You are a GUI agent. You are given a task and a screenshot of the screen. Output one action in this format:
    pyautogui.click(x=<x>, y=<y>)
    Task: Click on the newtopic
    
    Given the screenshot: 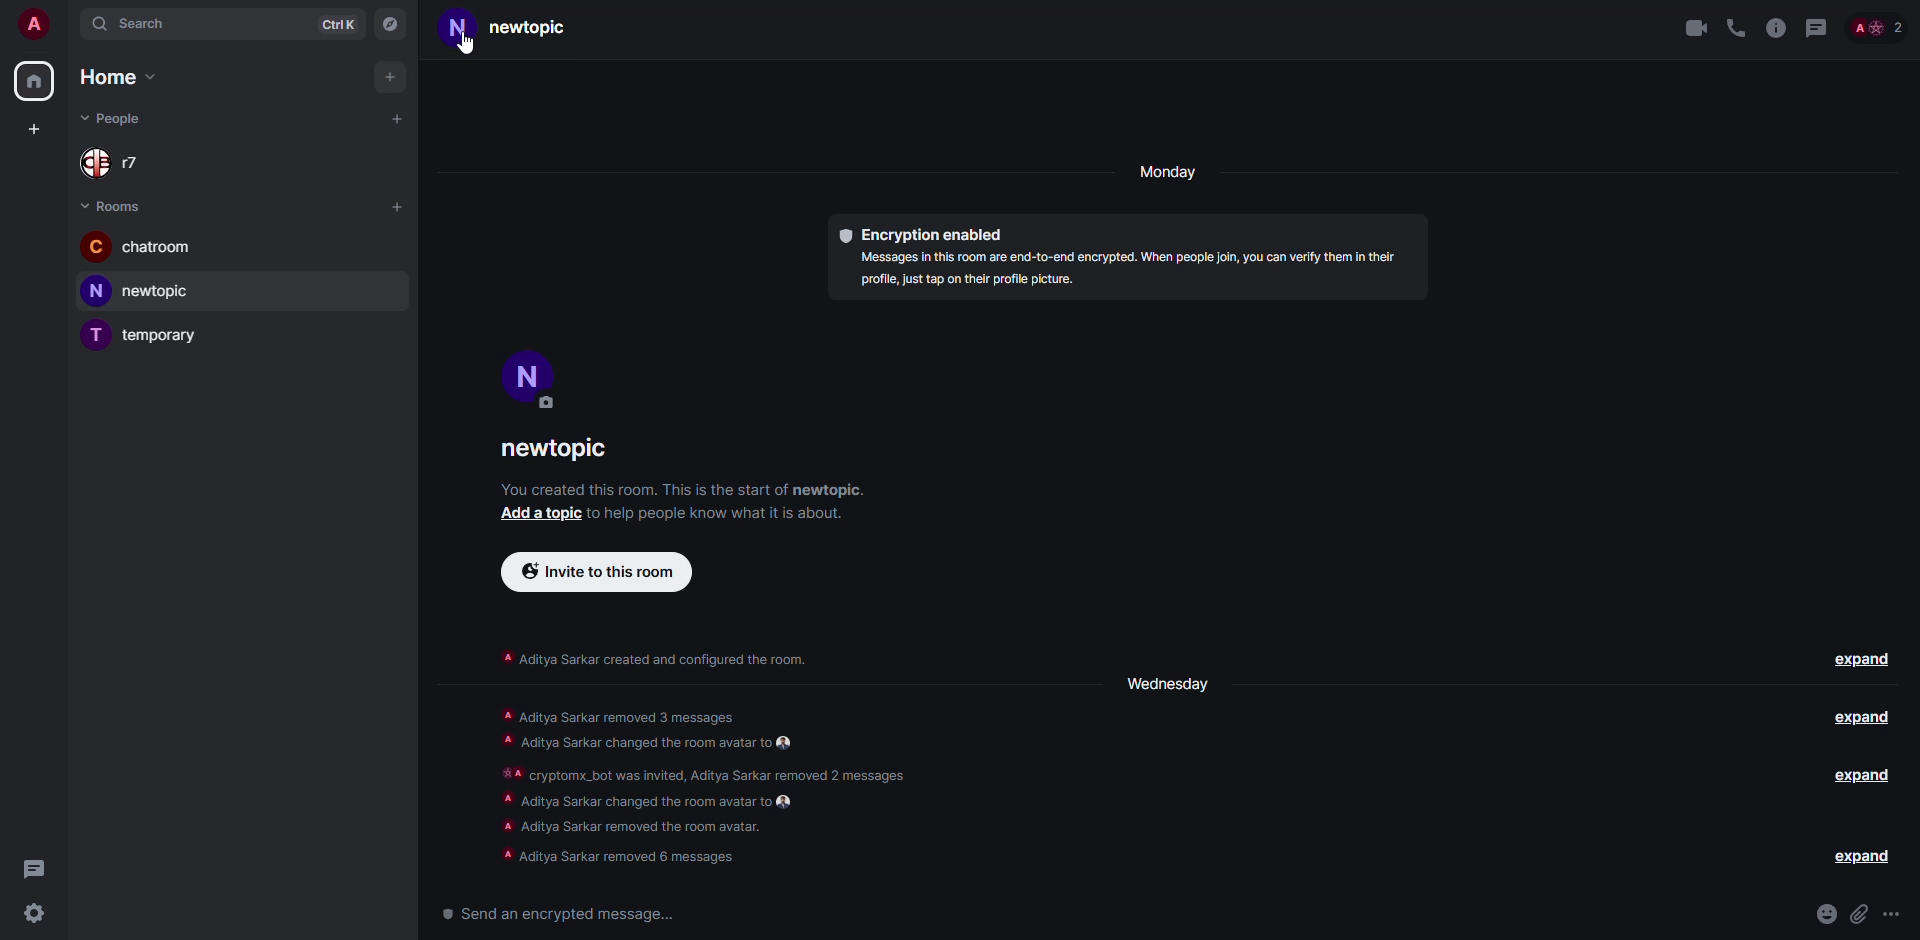 What is the action you would take?
    pyautogui.click(x=142, y=289)
    